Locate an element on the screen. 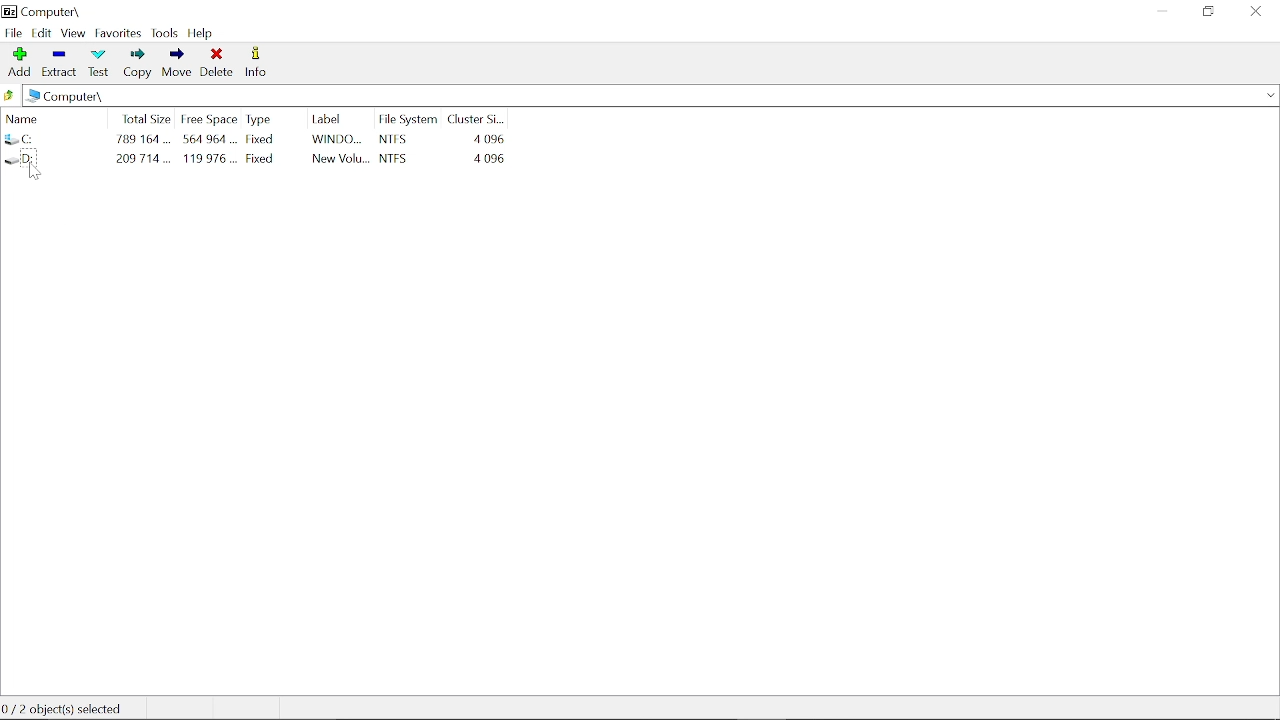 The width and height of the screenshot is (1280, 720). info is located at coordinates (257, 63).